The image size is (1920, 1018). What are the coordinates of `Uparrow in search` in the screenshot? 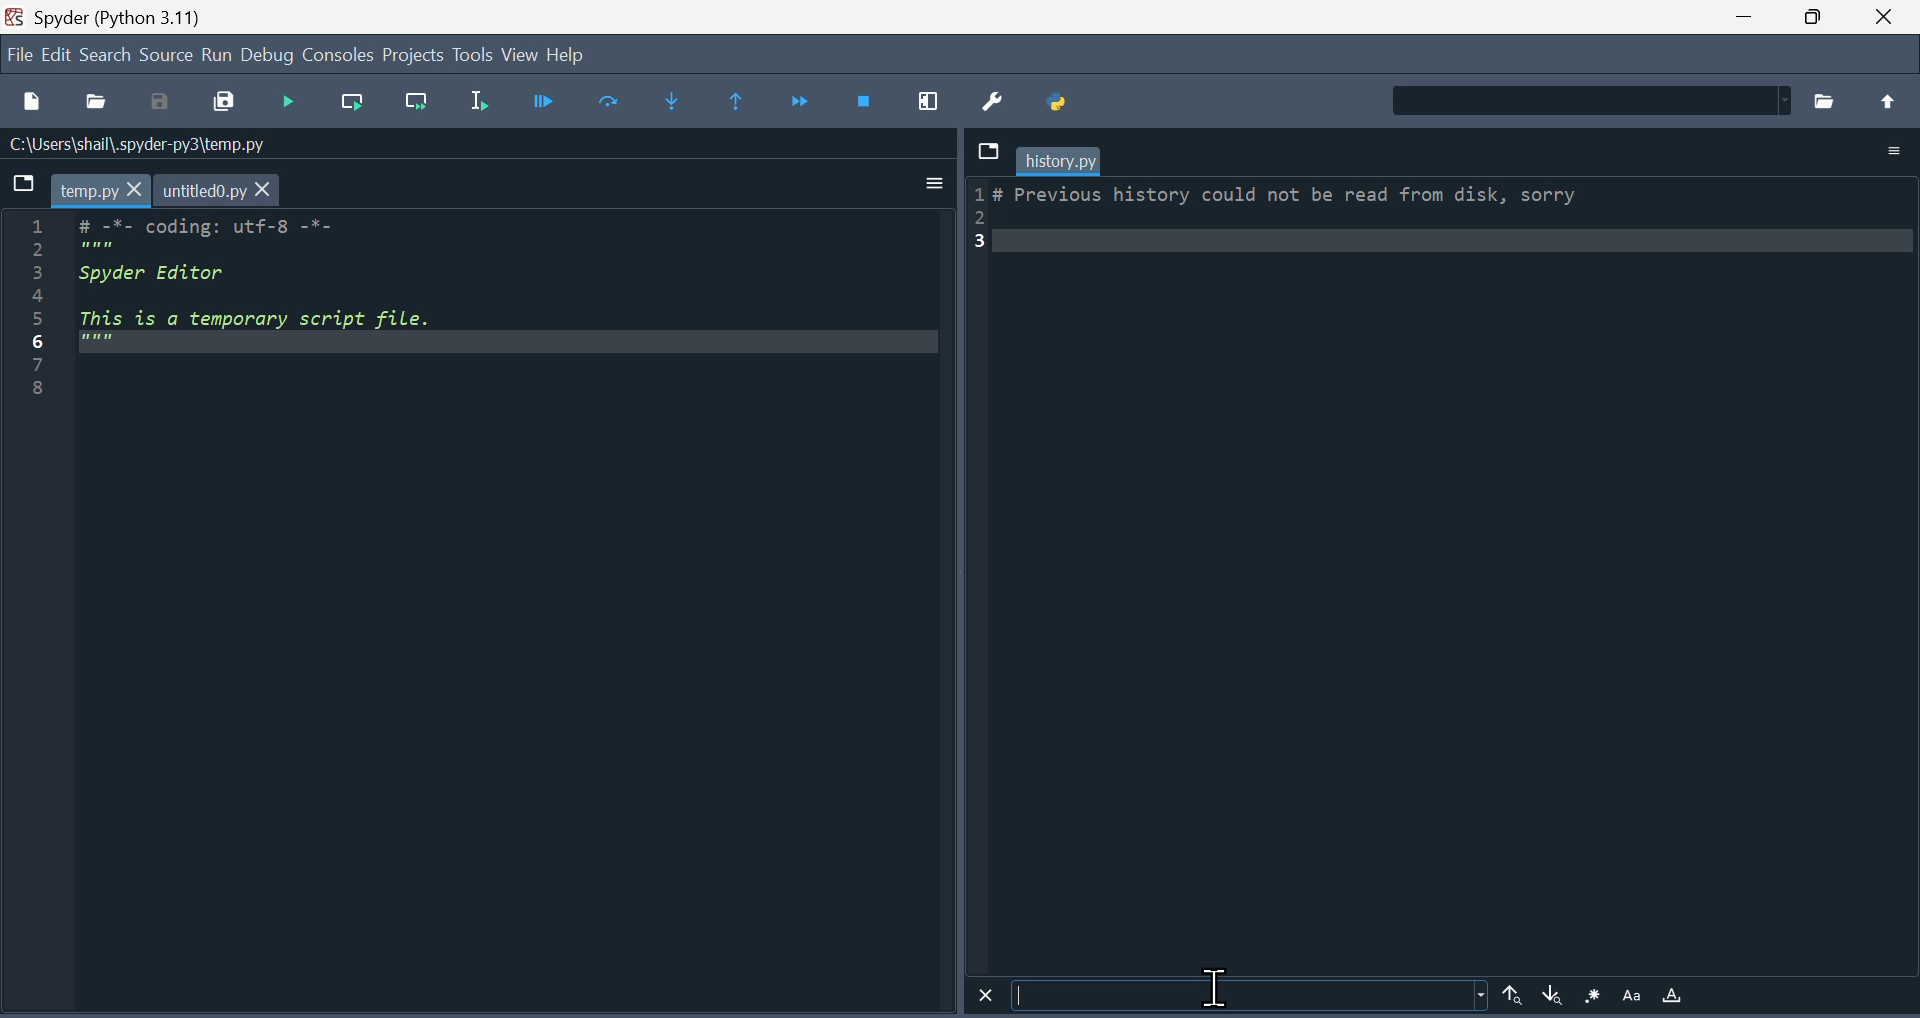 It's located at (1511, 997).